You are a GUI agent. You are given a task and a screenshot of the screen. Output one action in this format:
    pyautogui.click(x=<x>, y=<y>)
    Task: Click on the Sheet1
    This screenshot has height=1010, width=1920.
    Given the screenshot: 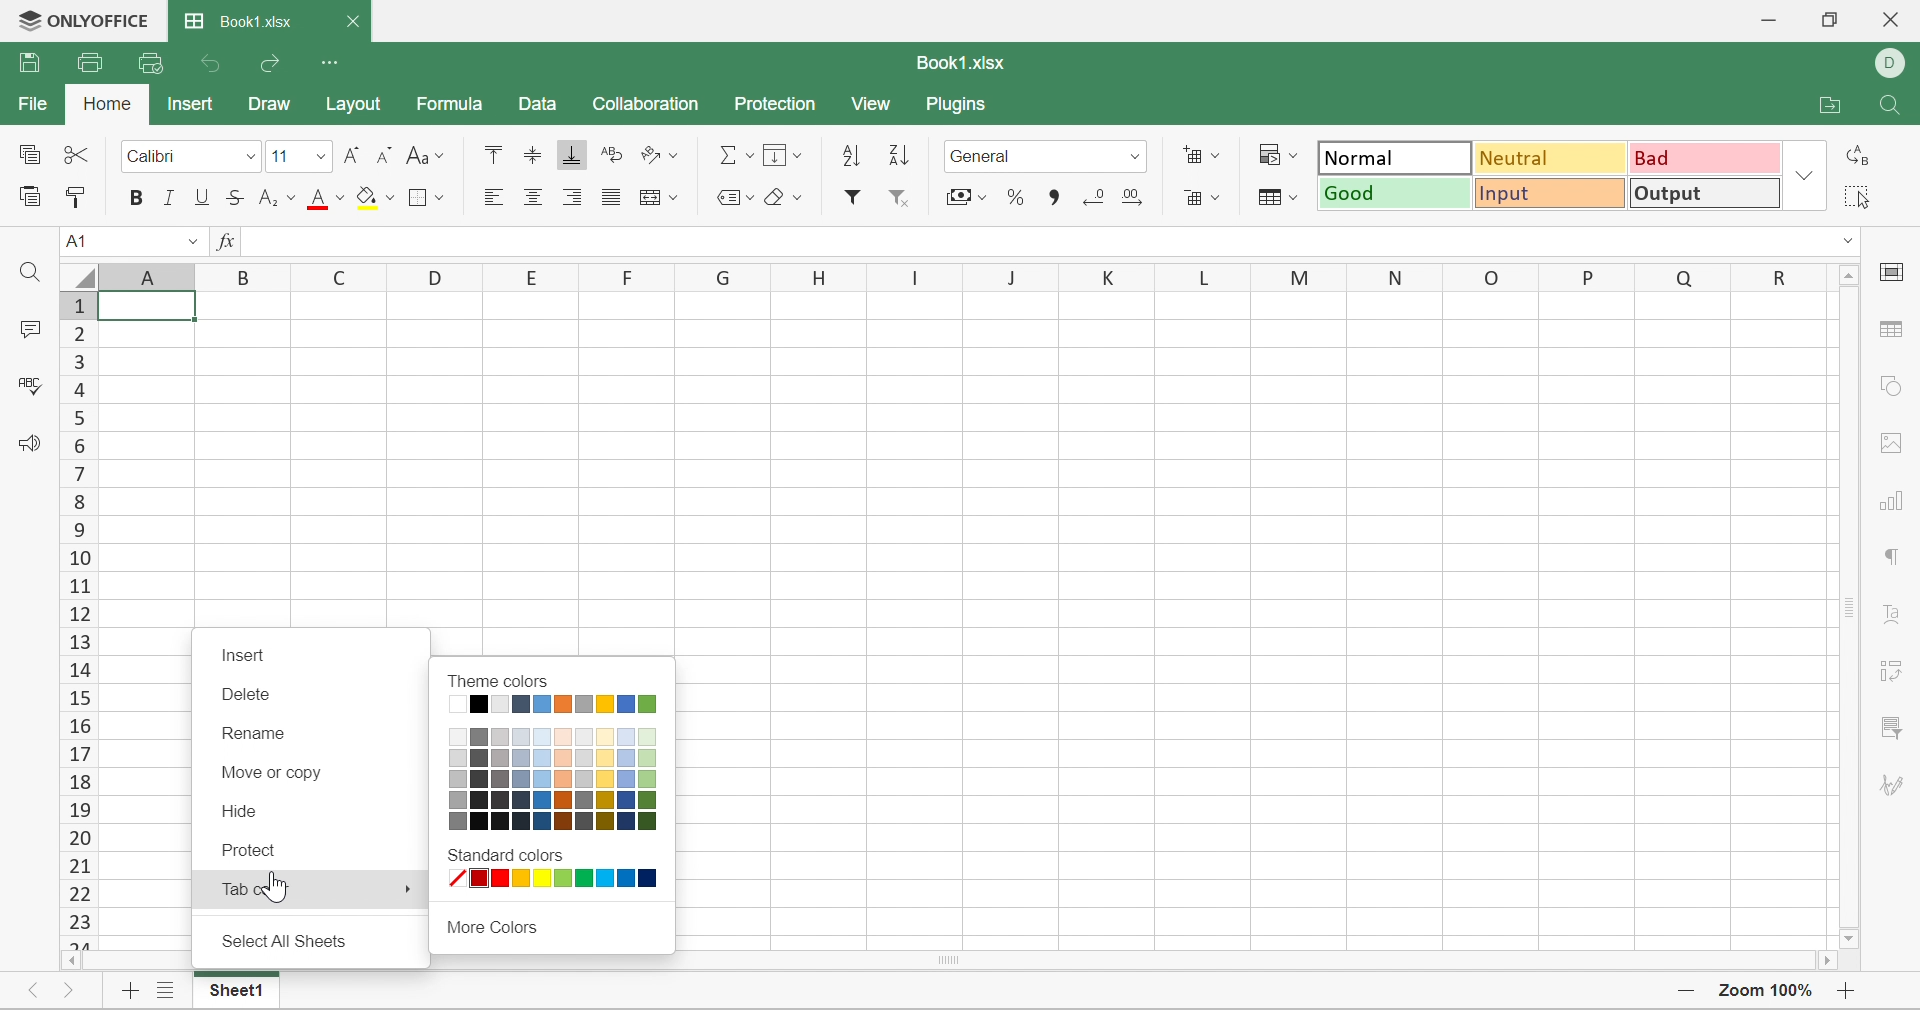 What is the action you would take?
    pyautogui.click(x=243, y=990)
    